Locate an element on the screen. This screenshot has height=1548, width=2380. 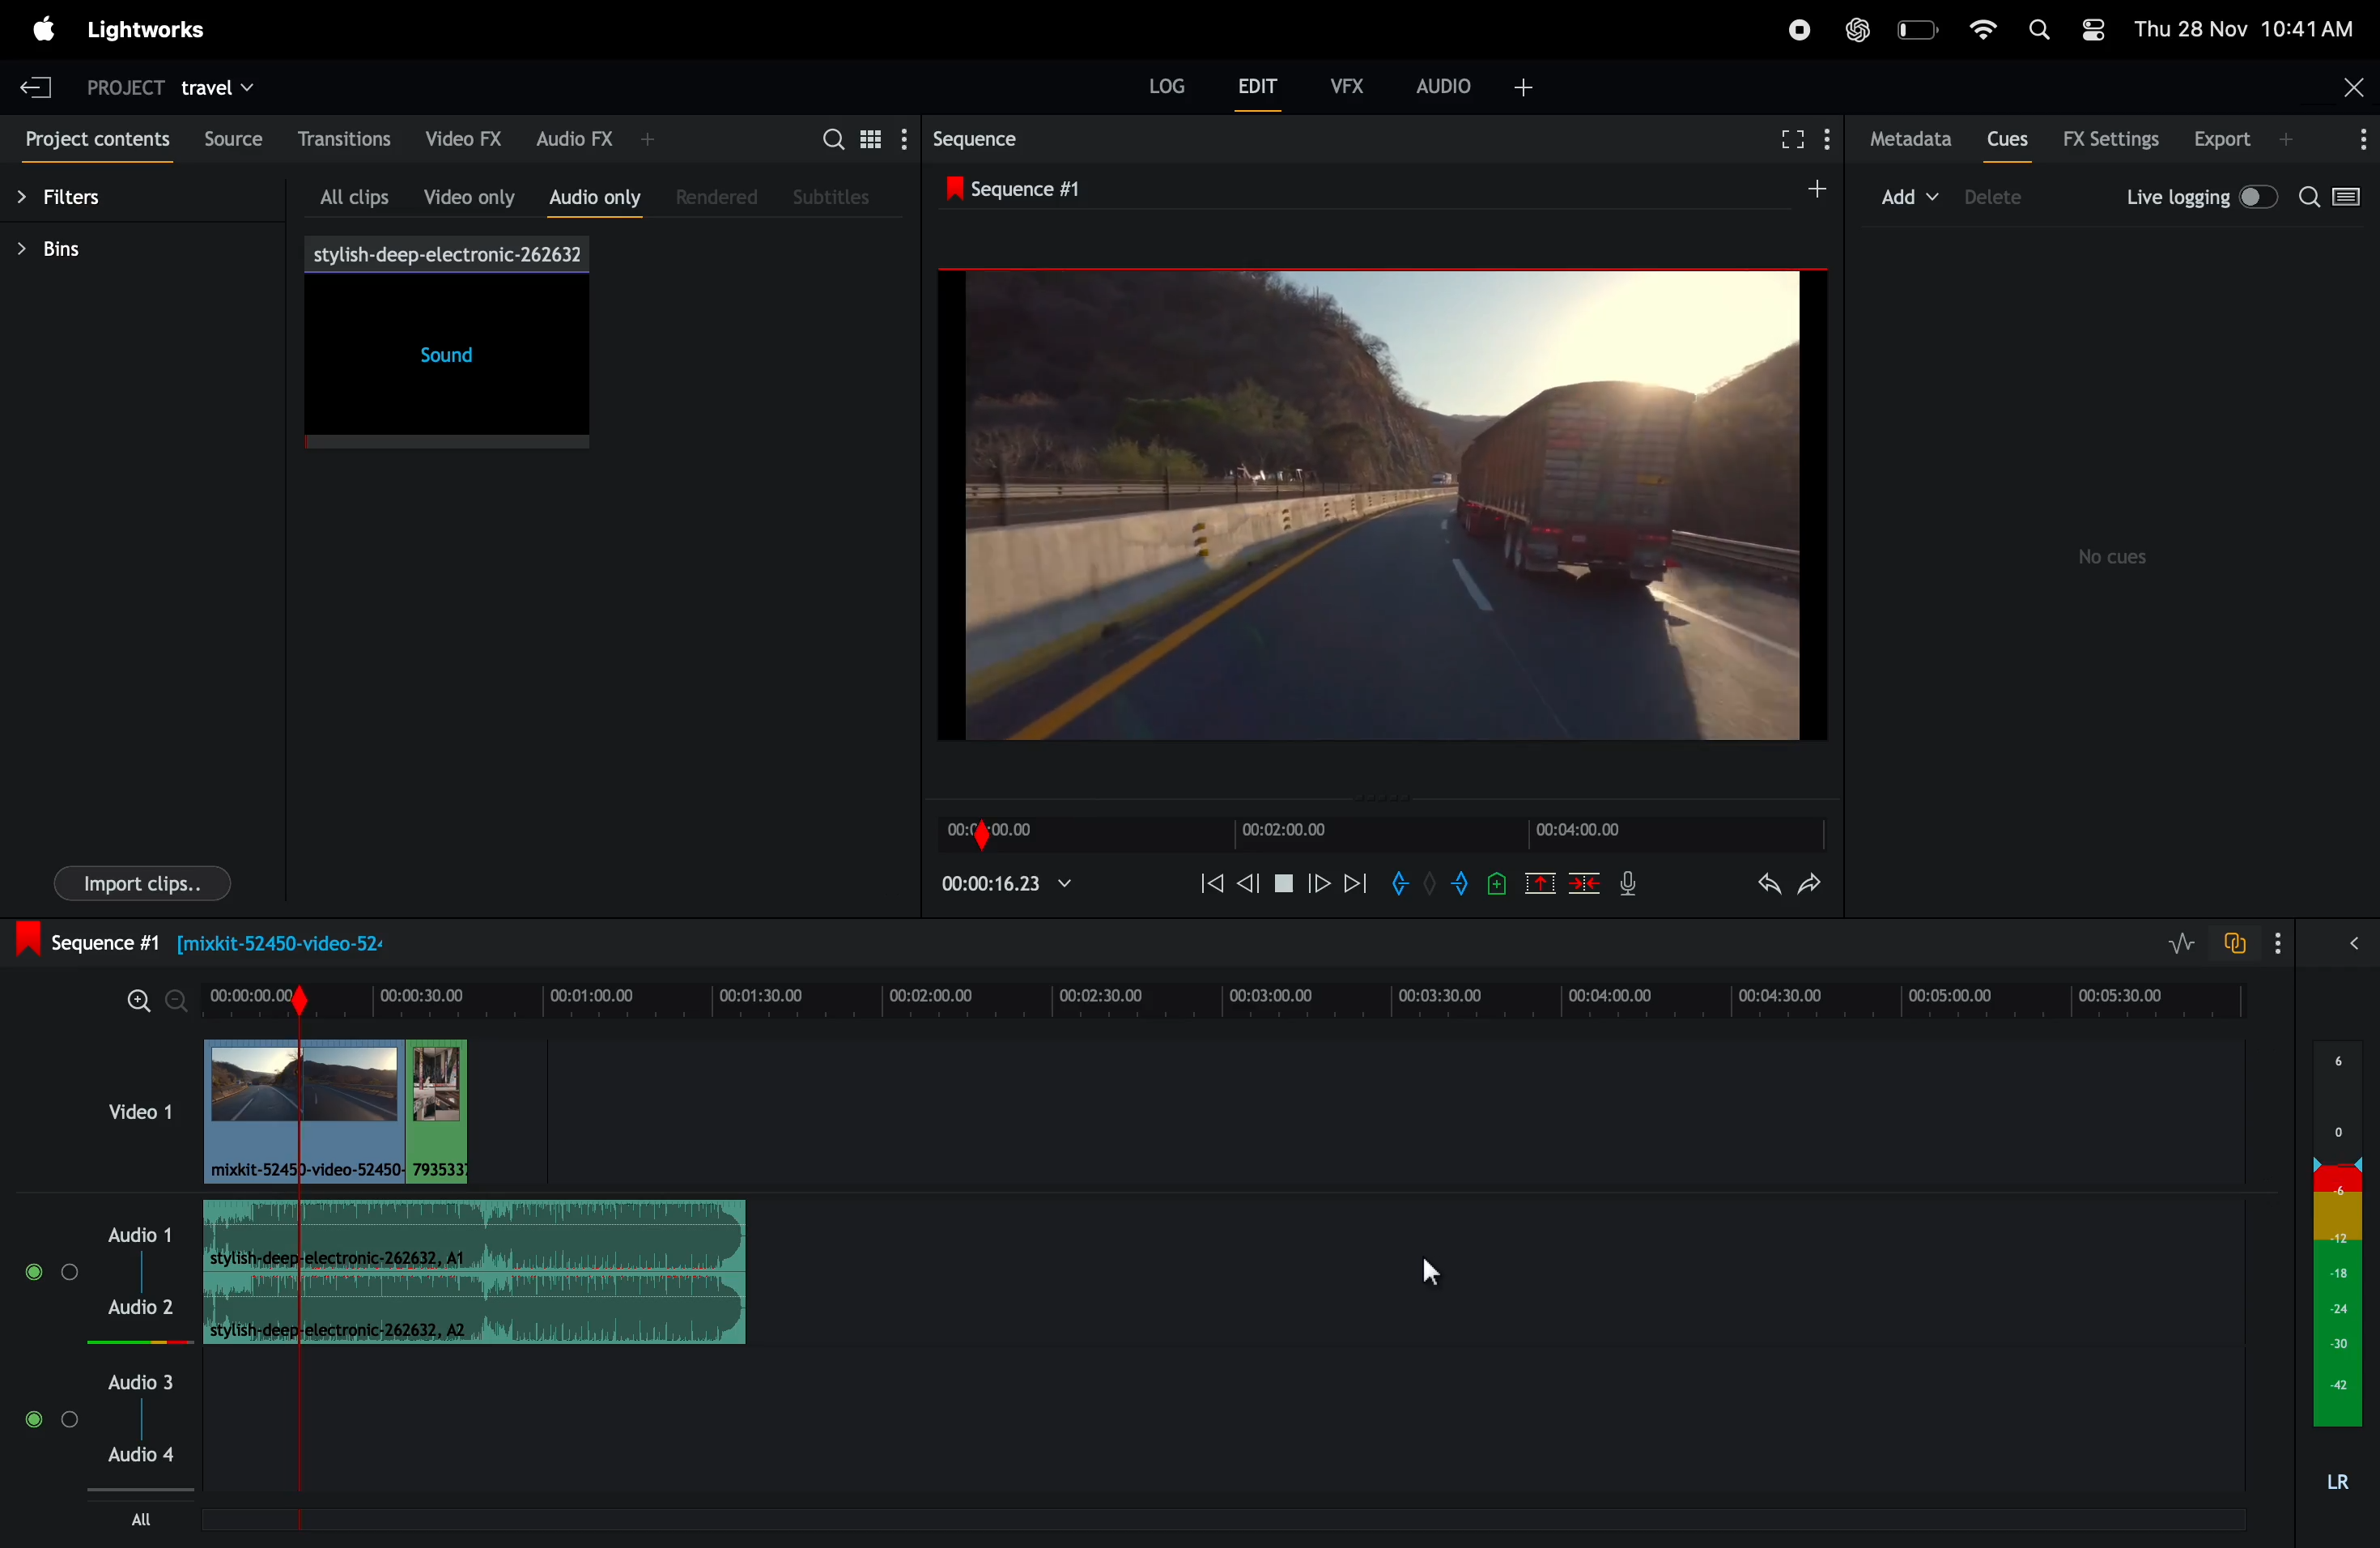
frame time is located at coordinates (1600, 833).